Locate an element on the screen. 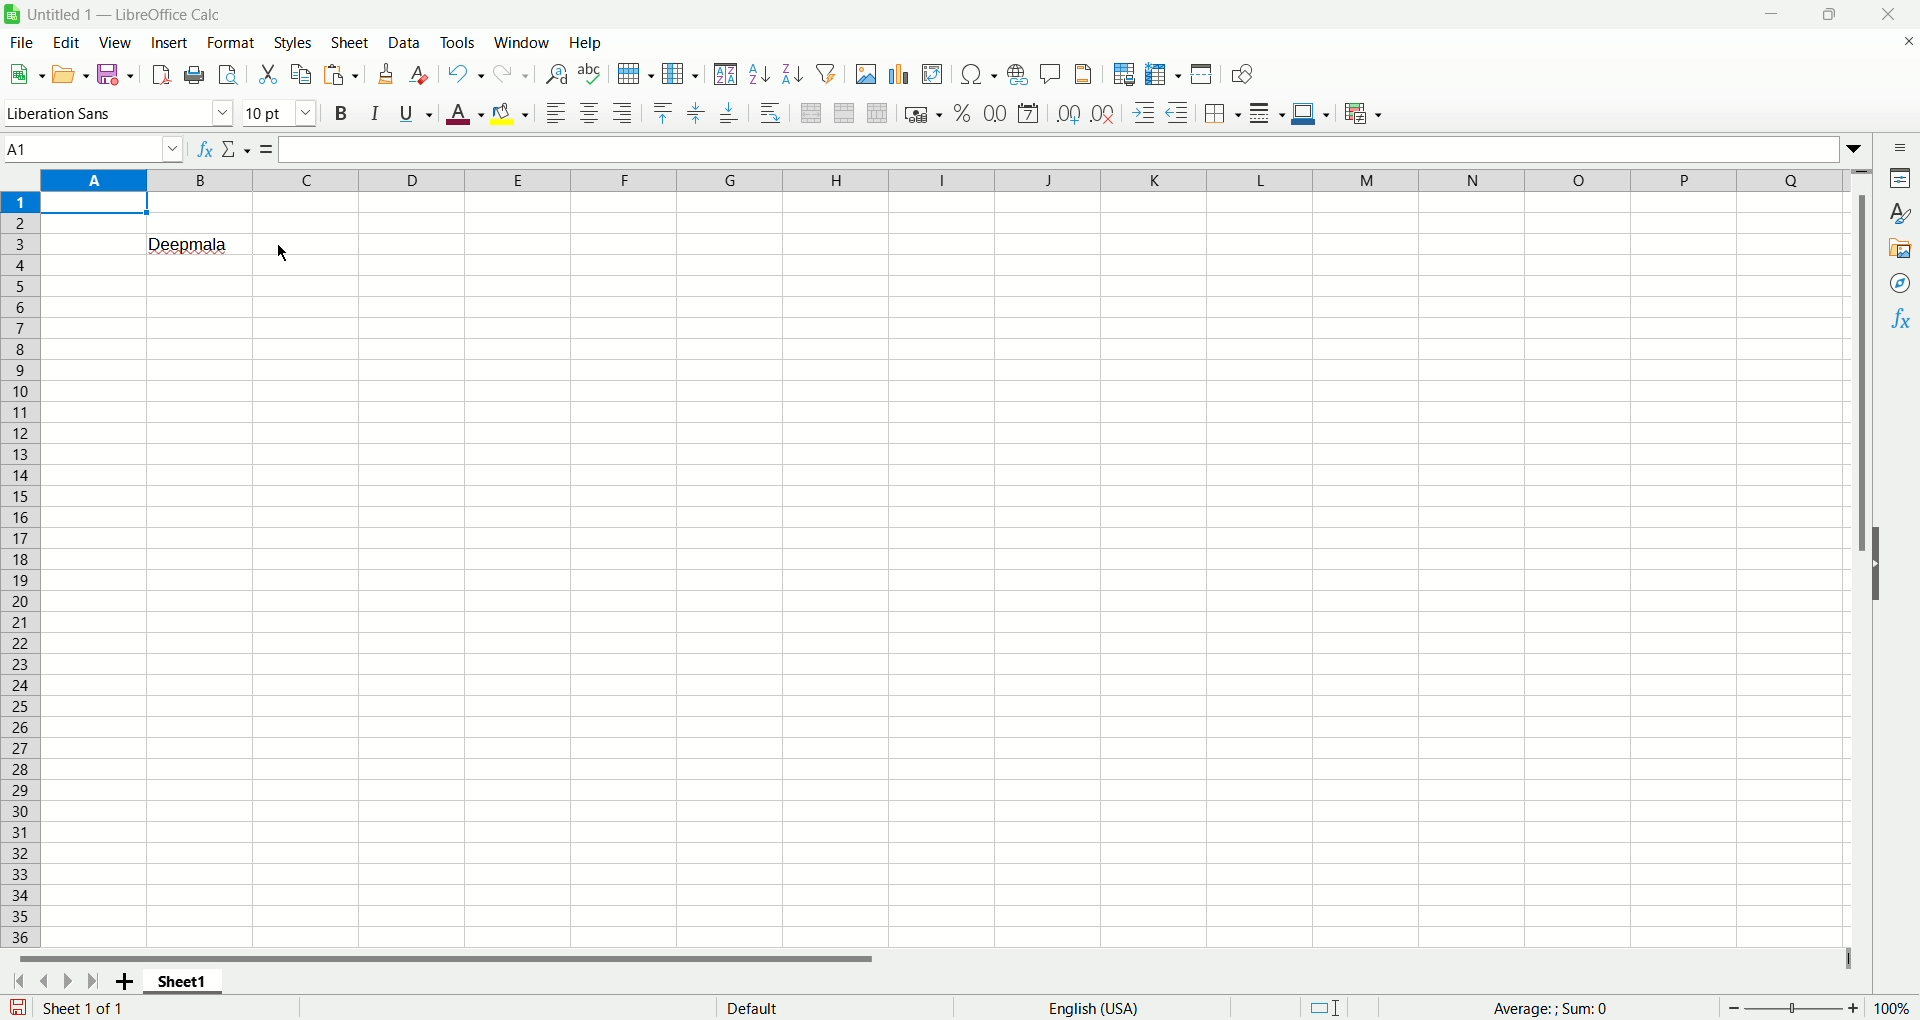 The image size is (1920, 1020). Font color is located at coordinates (465, 113).